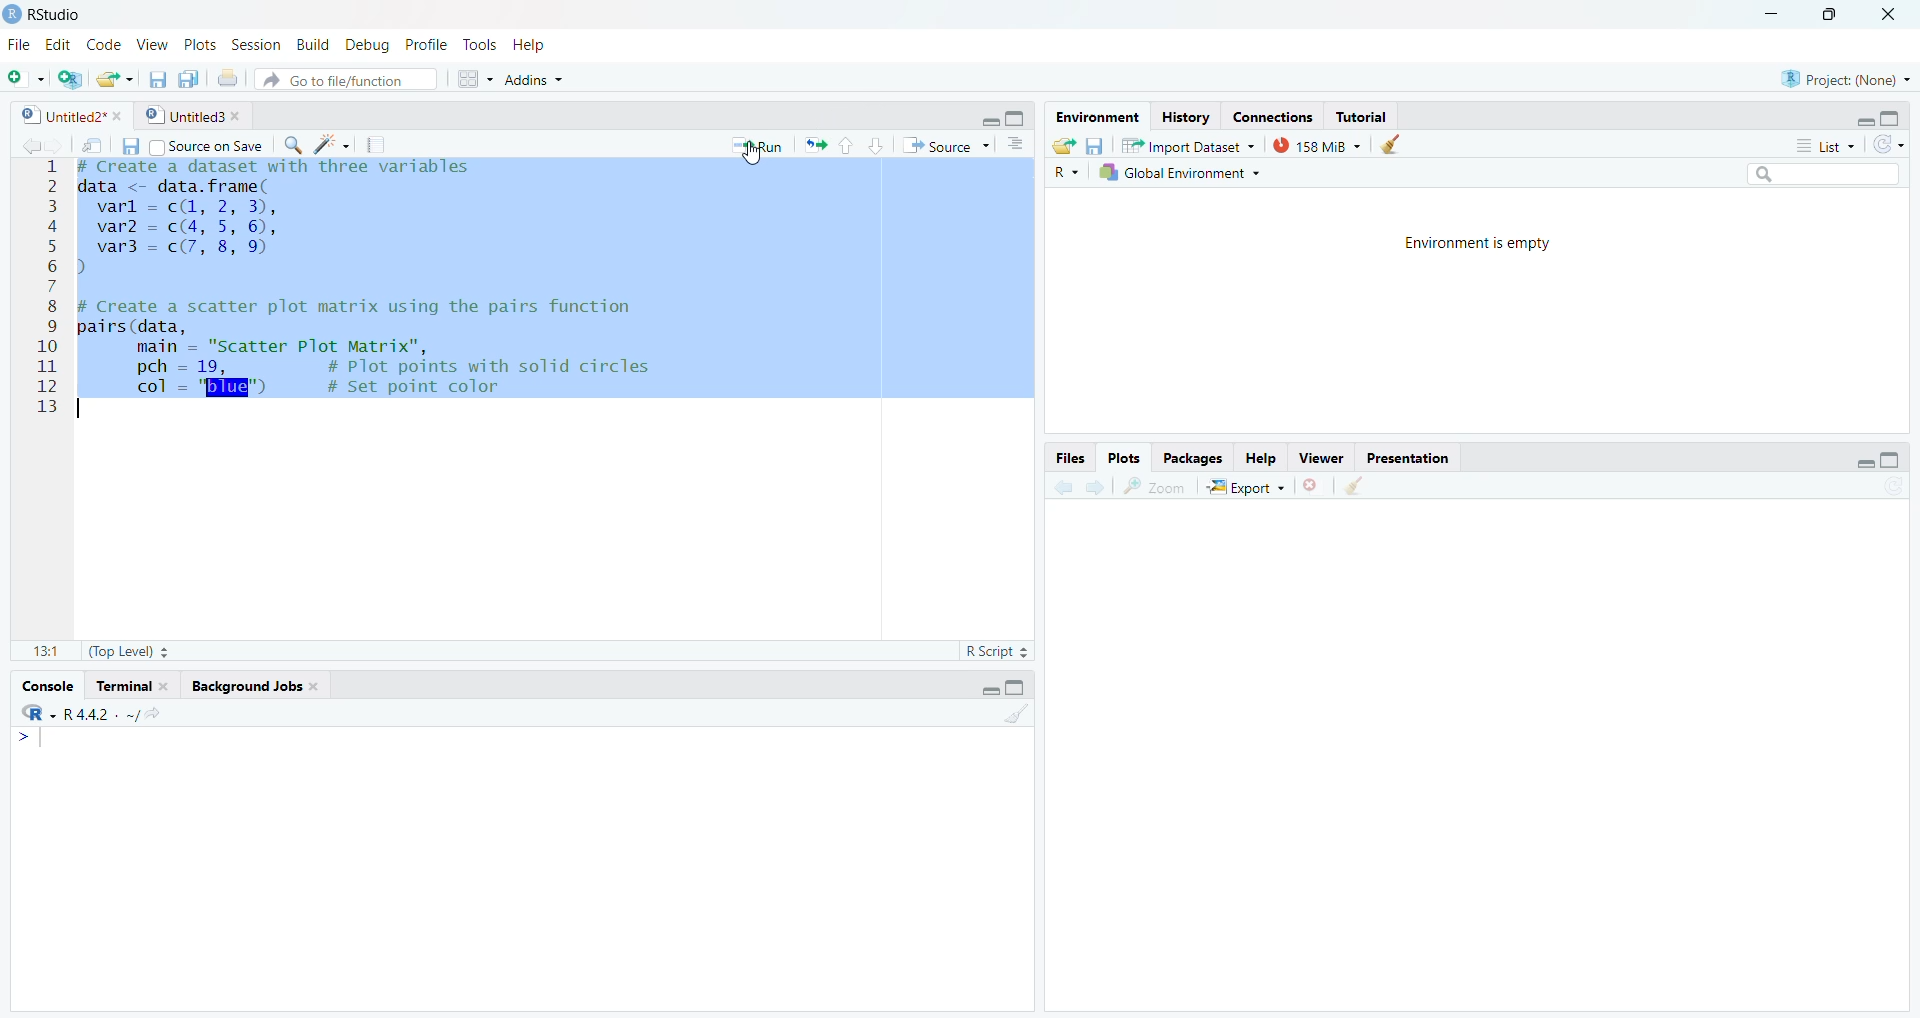 Image resolution: width=1920 pixels, height=1018 pixels. I want to click on Tools, so click(481, 43).